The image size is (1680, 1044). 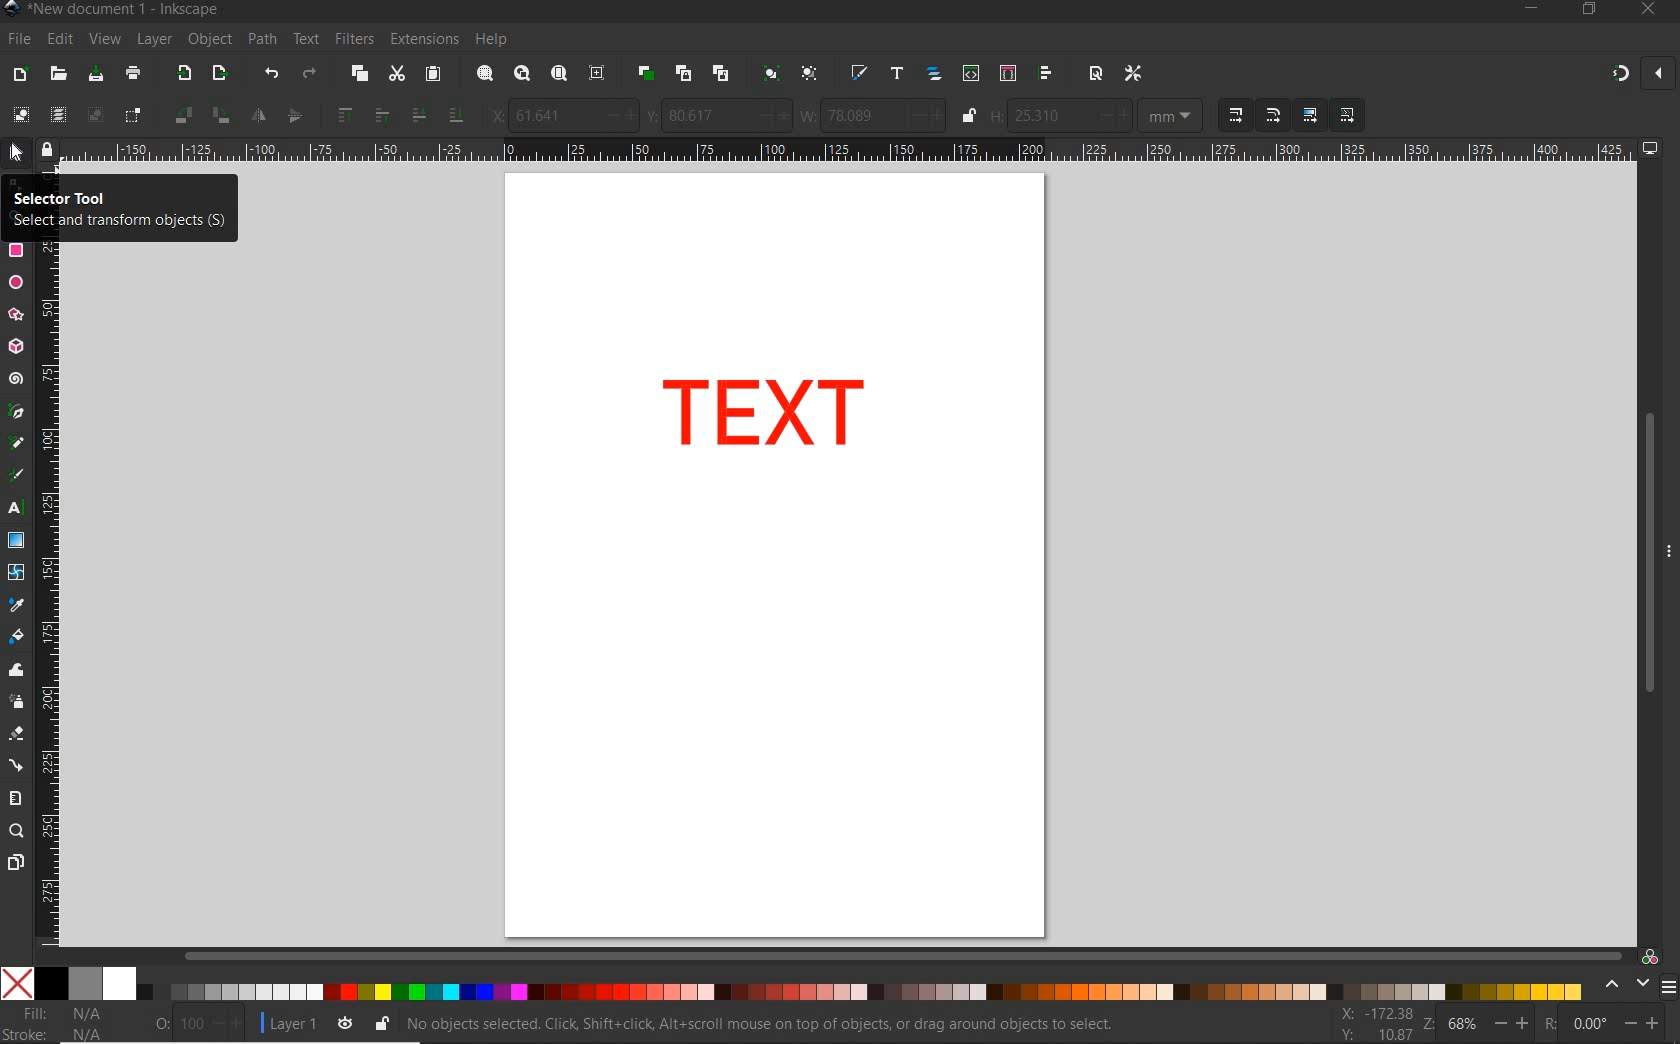 I want to click on width of selection, so click(x=872, y=115).